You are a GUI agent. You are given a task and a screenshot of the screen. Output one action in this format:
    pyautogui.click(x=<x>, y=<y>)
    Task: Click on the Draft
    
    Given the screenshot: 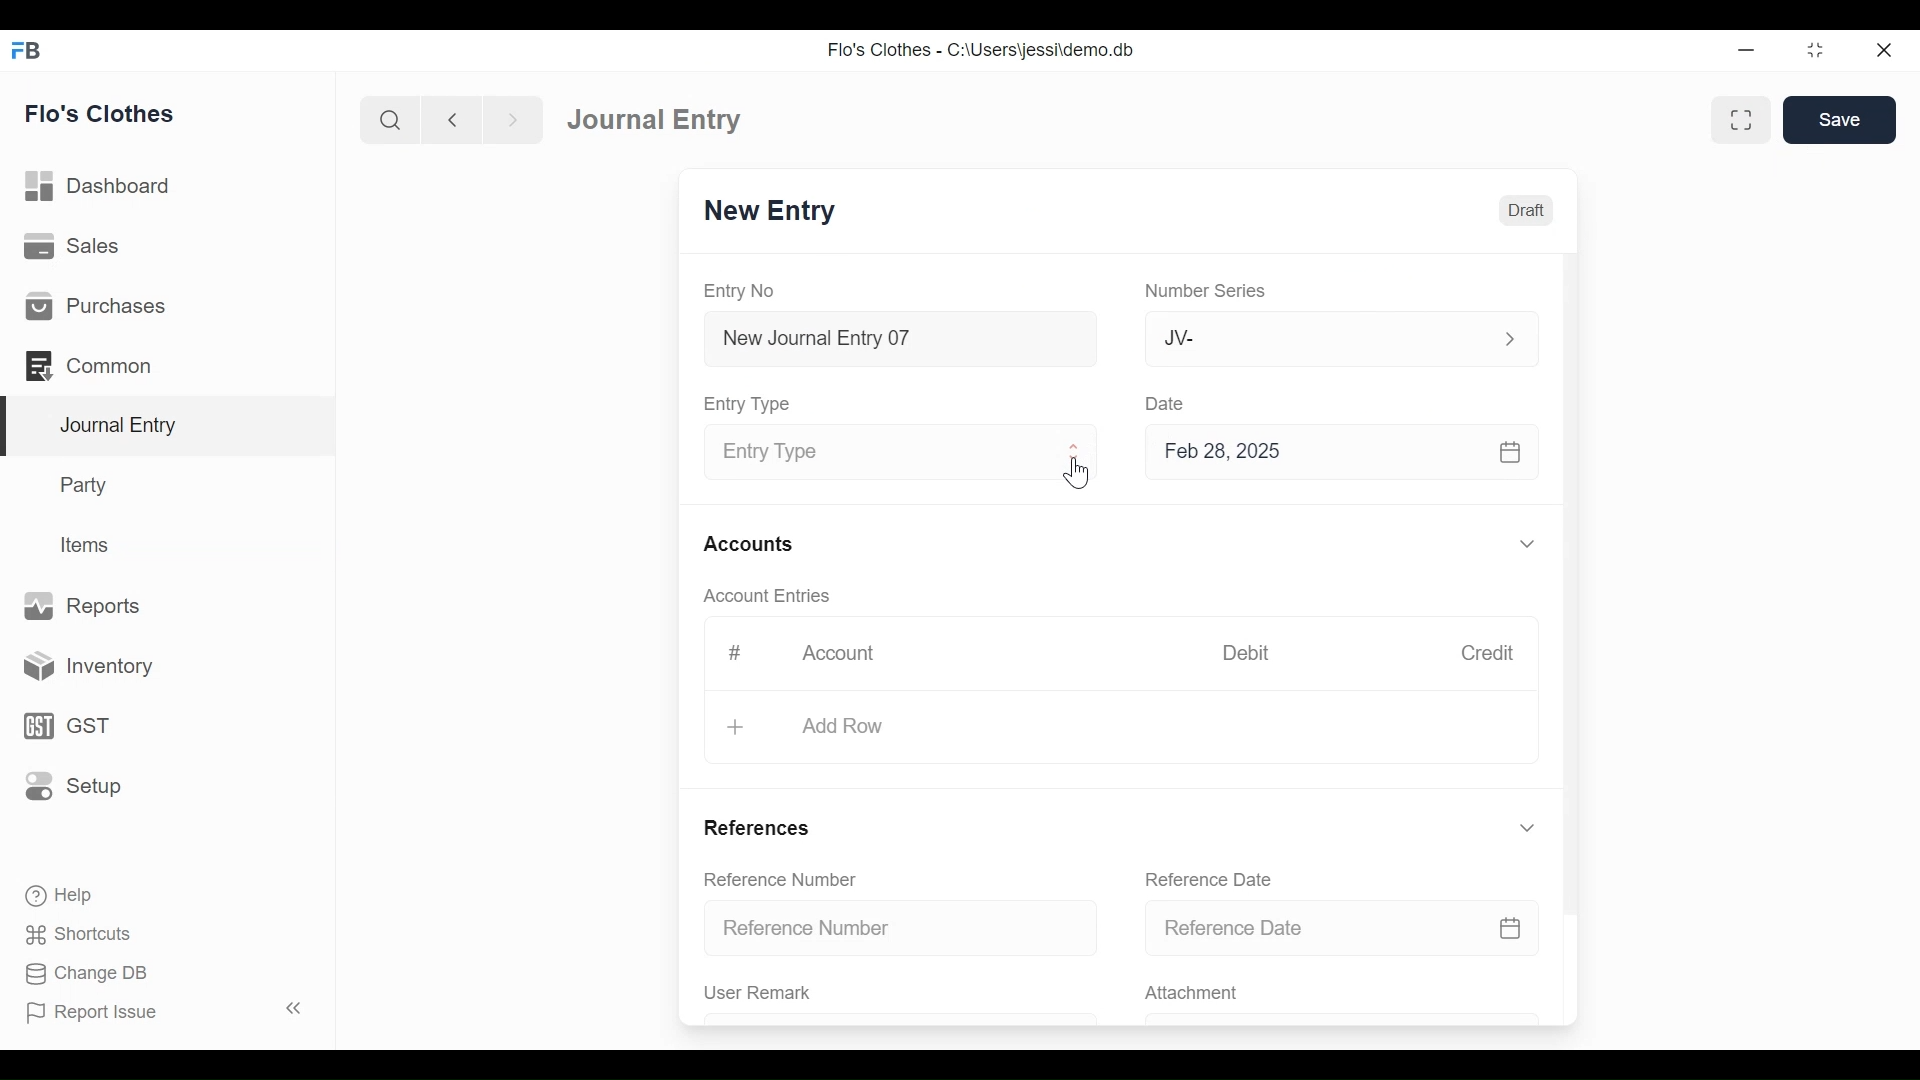 What is the action you would take?
    pyautogui.click(x=1522, y=211)
    